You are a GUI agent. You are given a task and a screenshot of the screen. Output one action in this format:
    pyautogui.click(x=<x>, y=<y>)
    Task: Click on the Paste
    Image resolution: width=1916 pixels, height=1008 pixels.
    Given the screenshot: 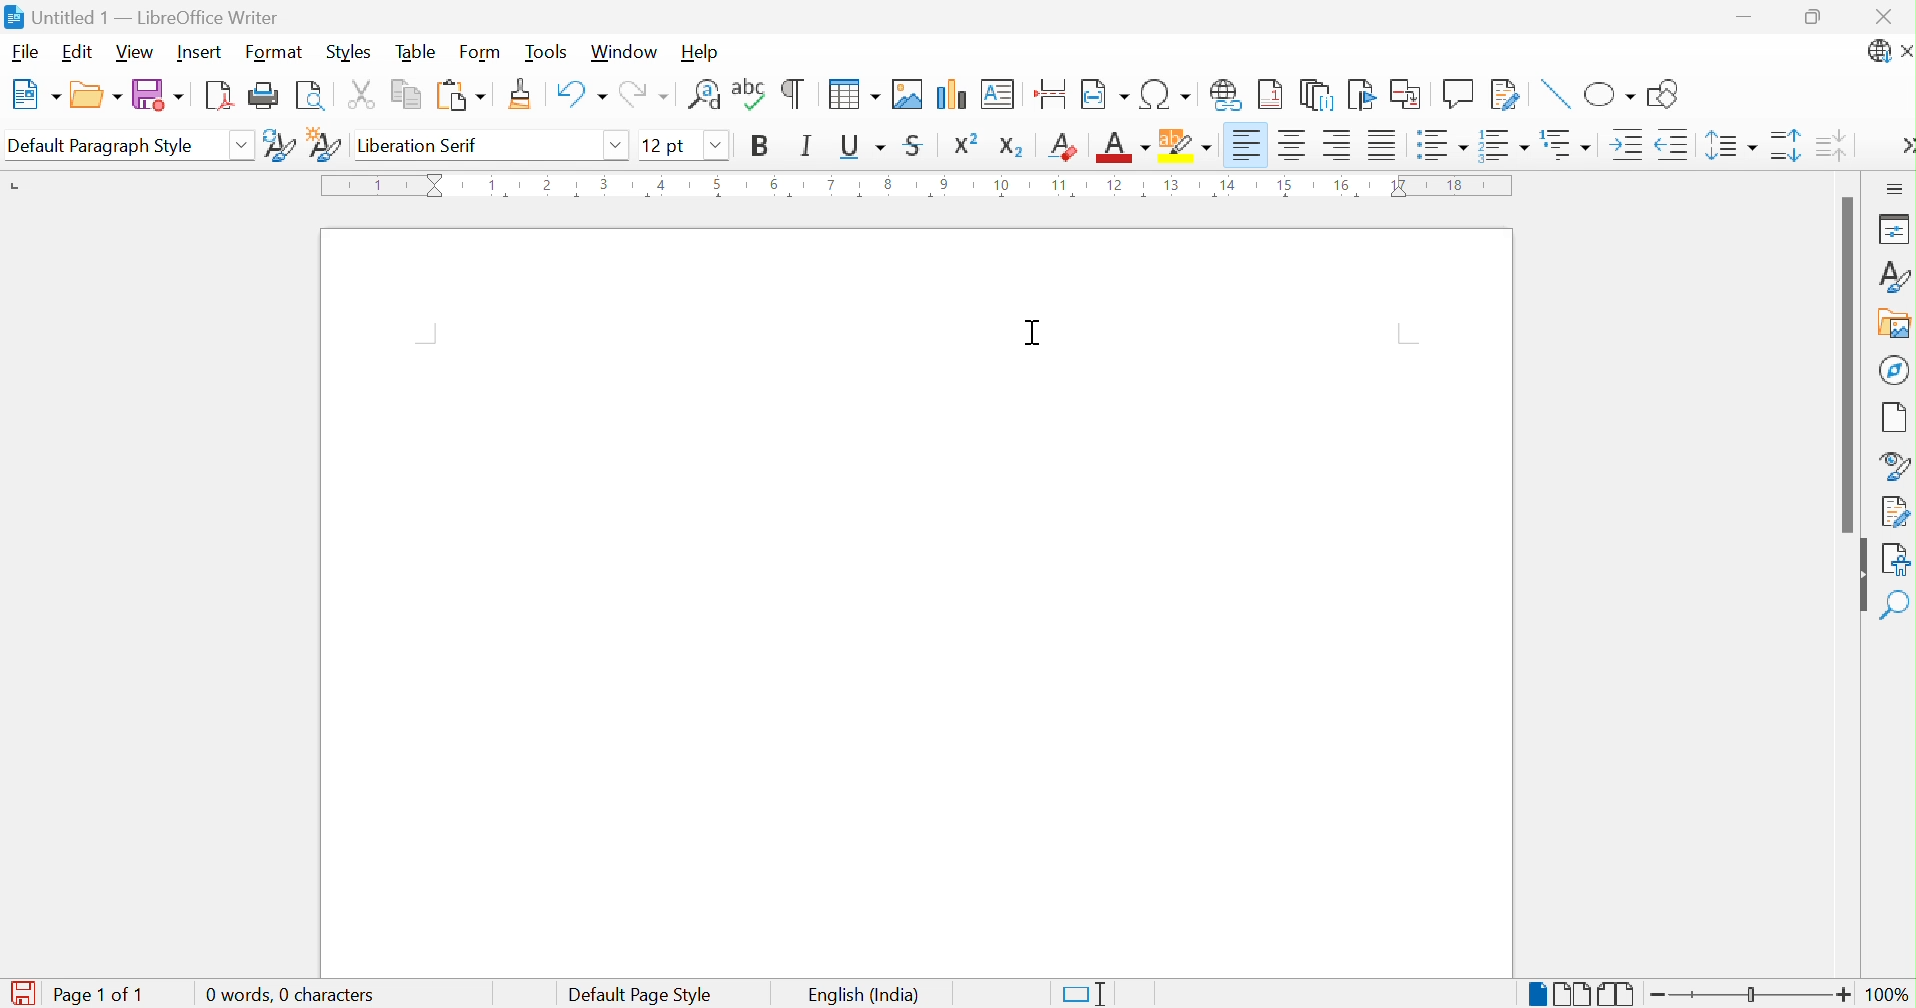 What is the action you would take?
    pyautogui.click(x=461, y=92)
    